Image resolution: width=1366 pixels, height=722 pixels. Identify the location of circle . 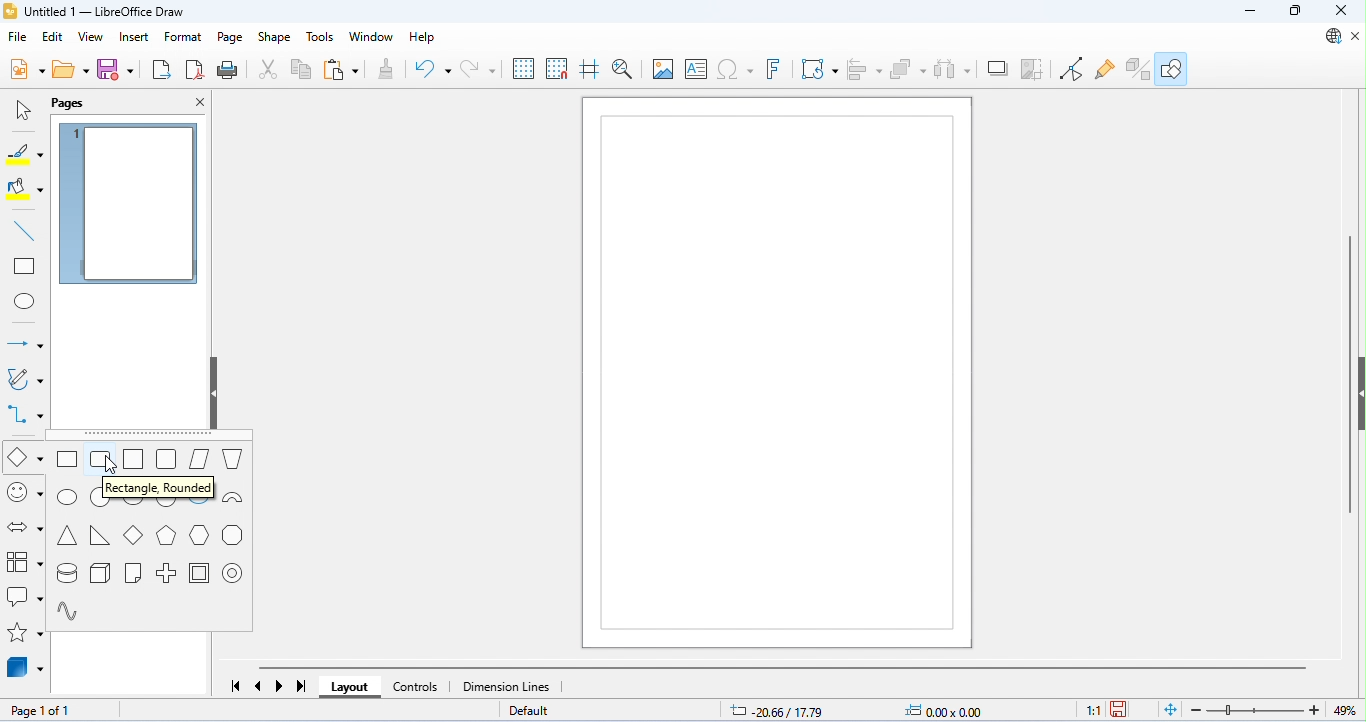
(102, 497).